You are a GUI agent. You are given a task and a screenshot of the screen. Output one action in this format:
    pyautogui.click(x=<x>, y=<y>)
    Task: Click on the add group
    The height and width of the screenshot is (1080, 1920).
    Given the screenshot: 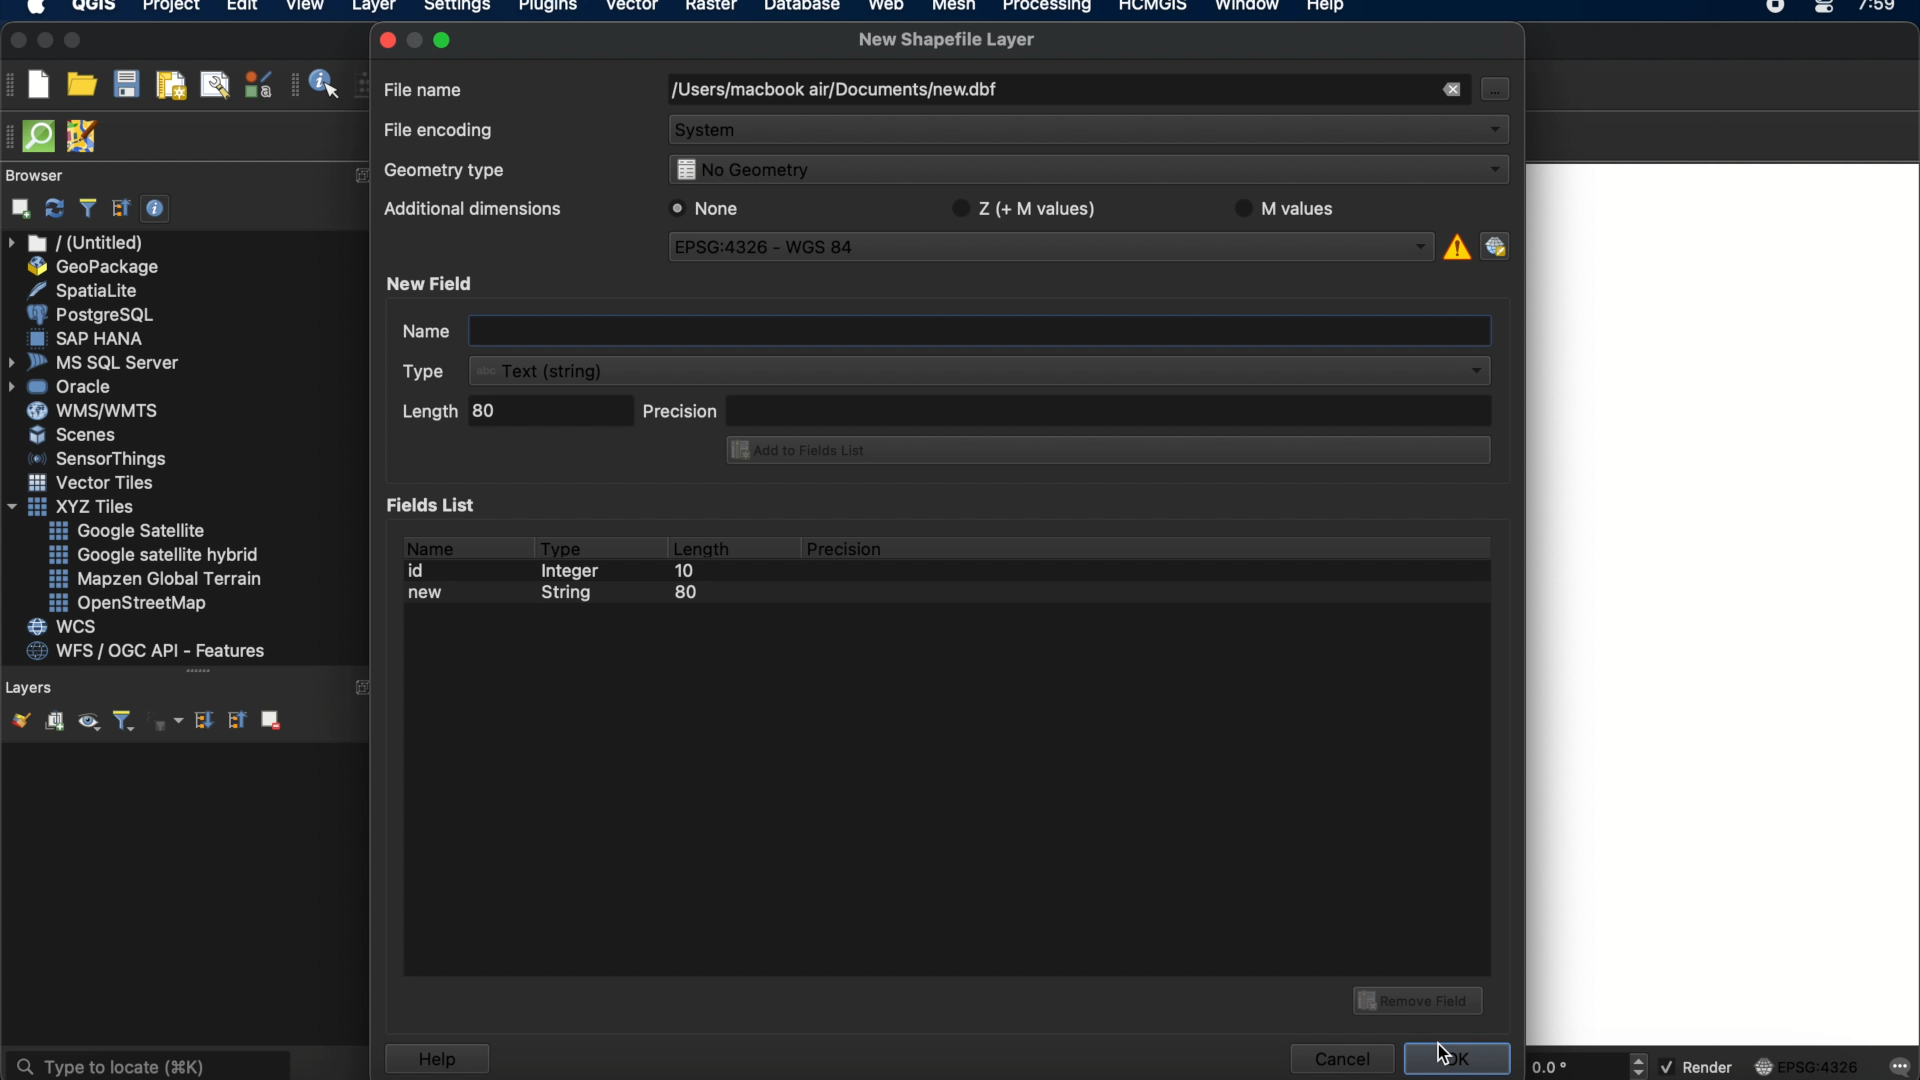 What is the action you would take?
    pyautogui.click(x=54, y=722)
    